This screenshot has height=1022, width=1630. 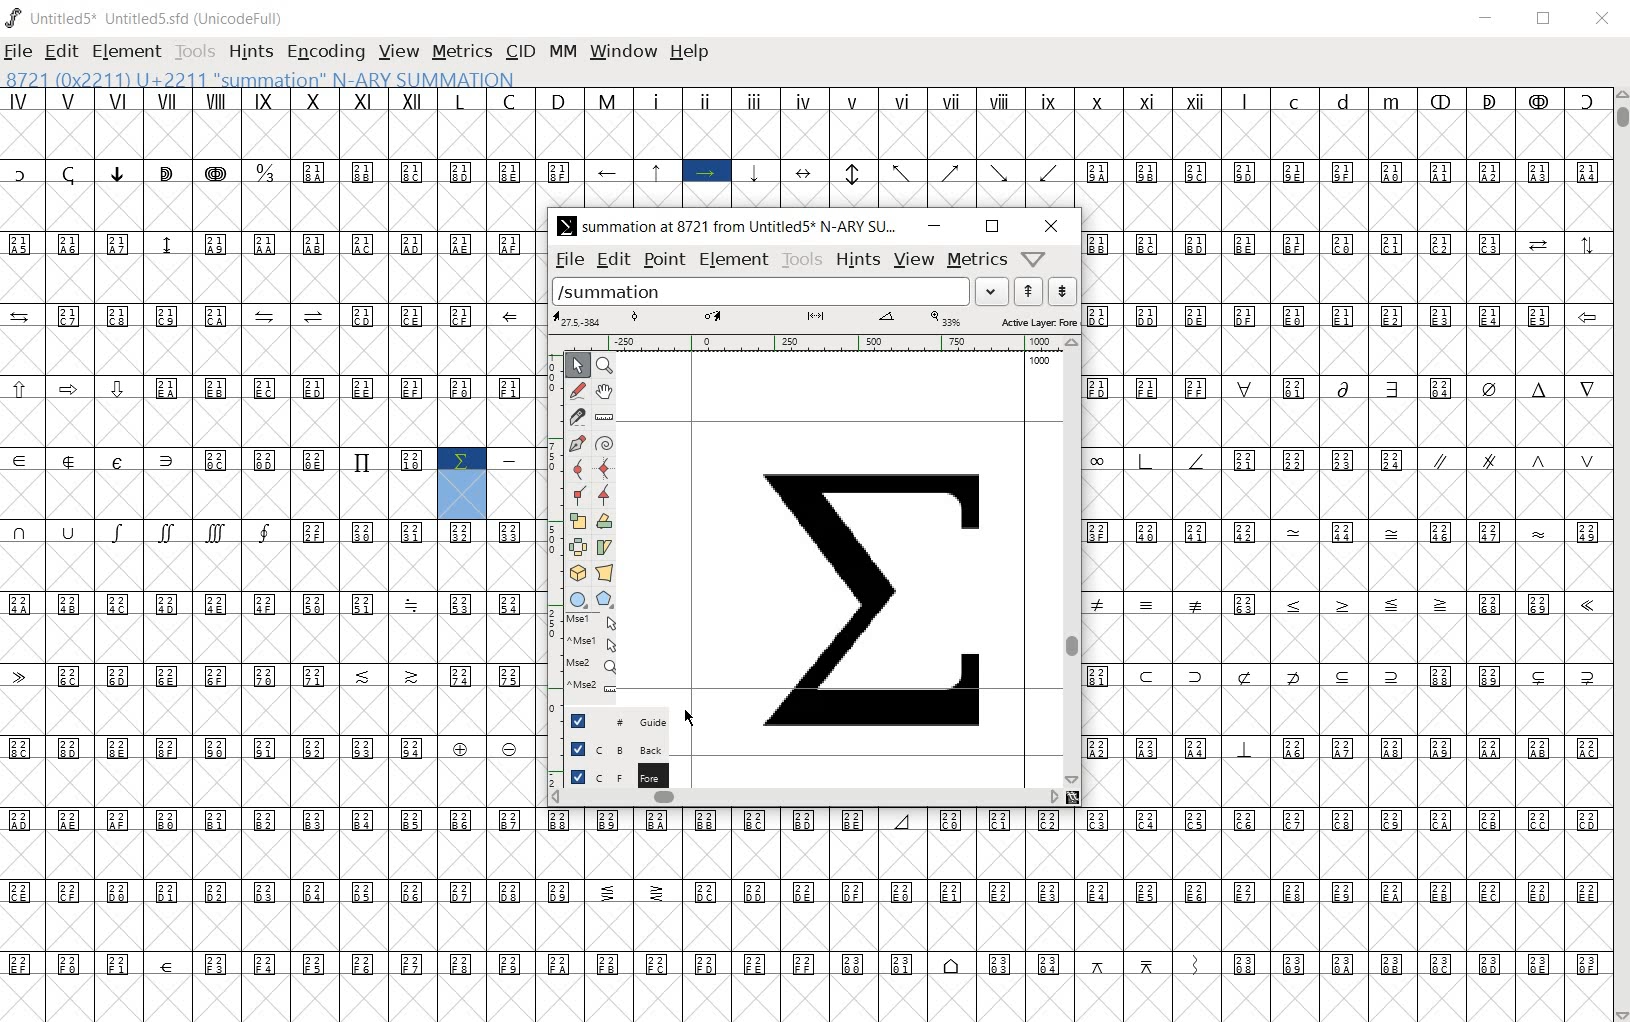 I want to click on Untitled5* Untitled5.sfd (UnicodeFull), so click(x=149, y=18).